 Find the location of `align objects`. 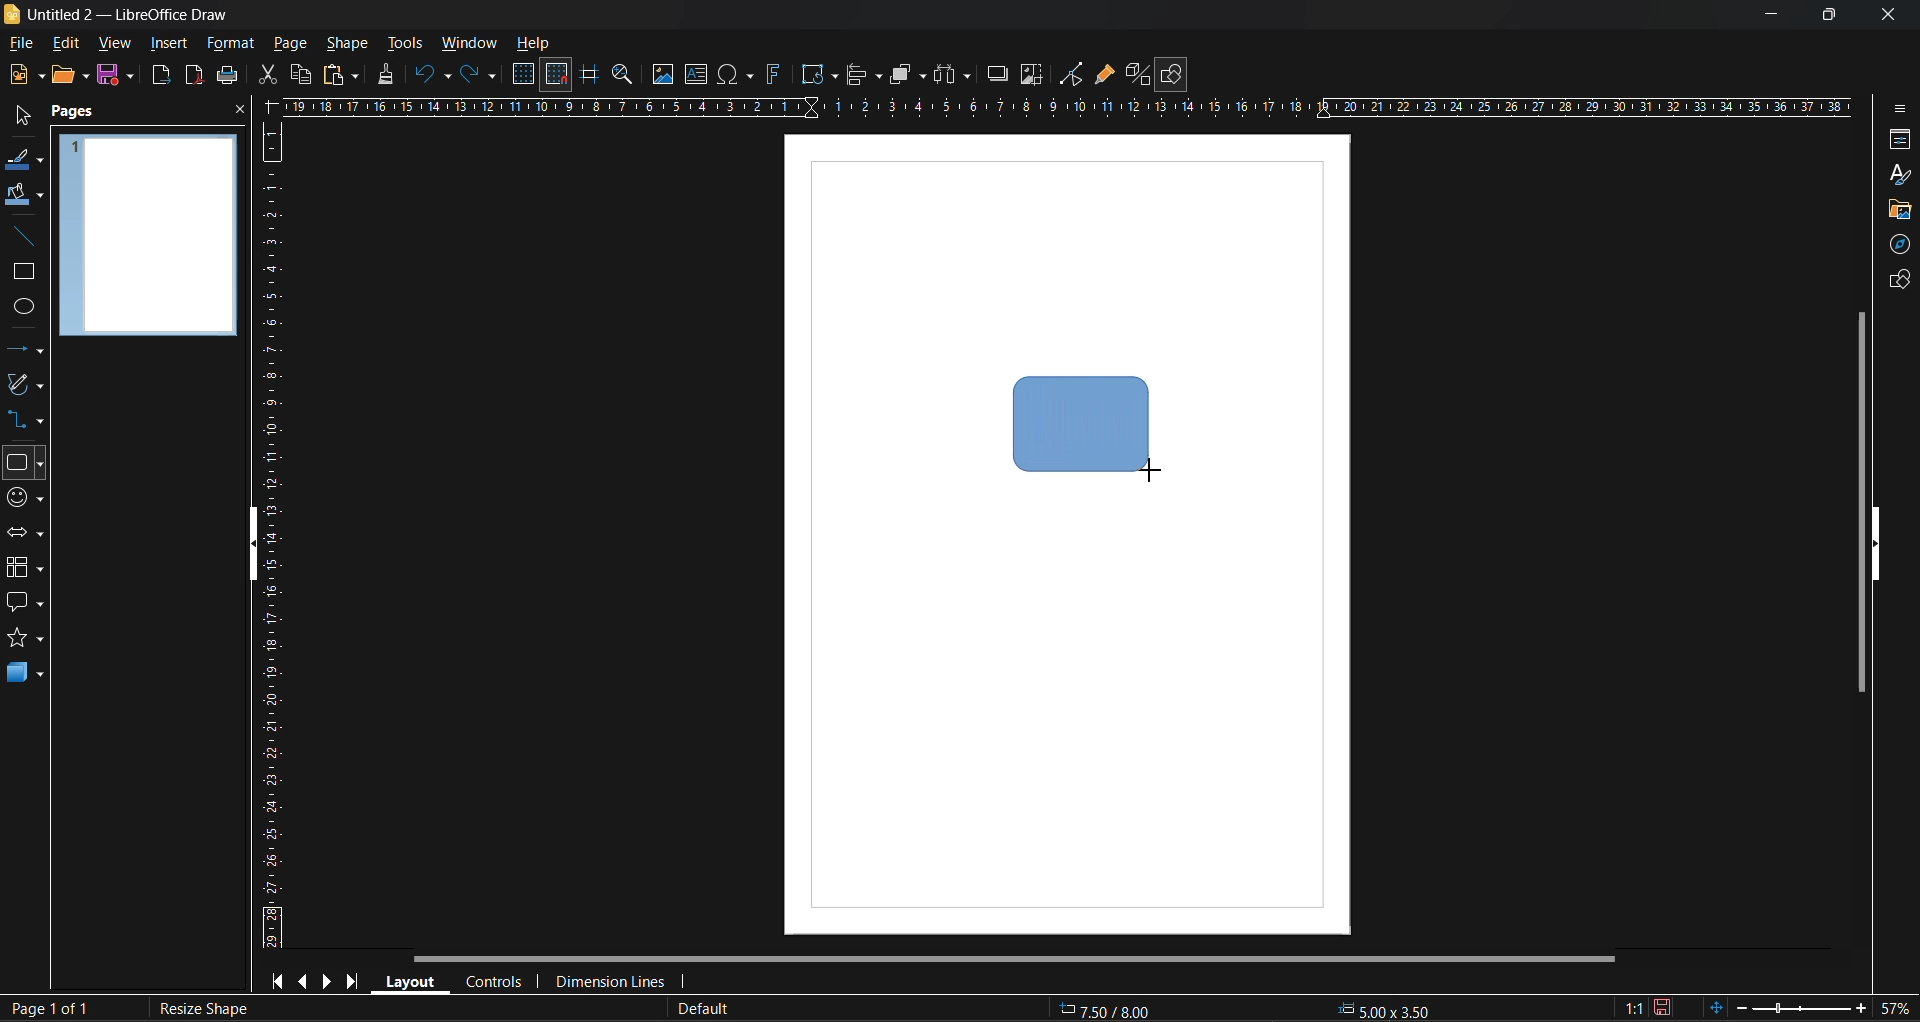

align objects is located at coordinates (866, 77).